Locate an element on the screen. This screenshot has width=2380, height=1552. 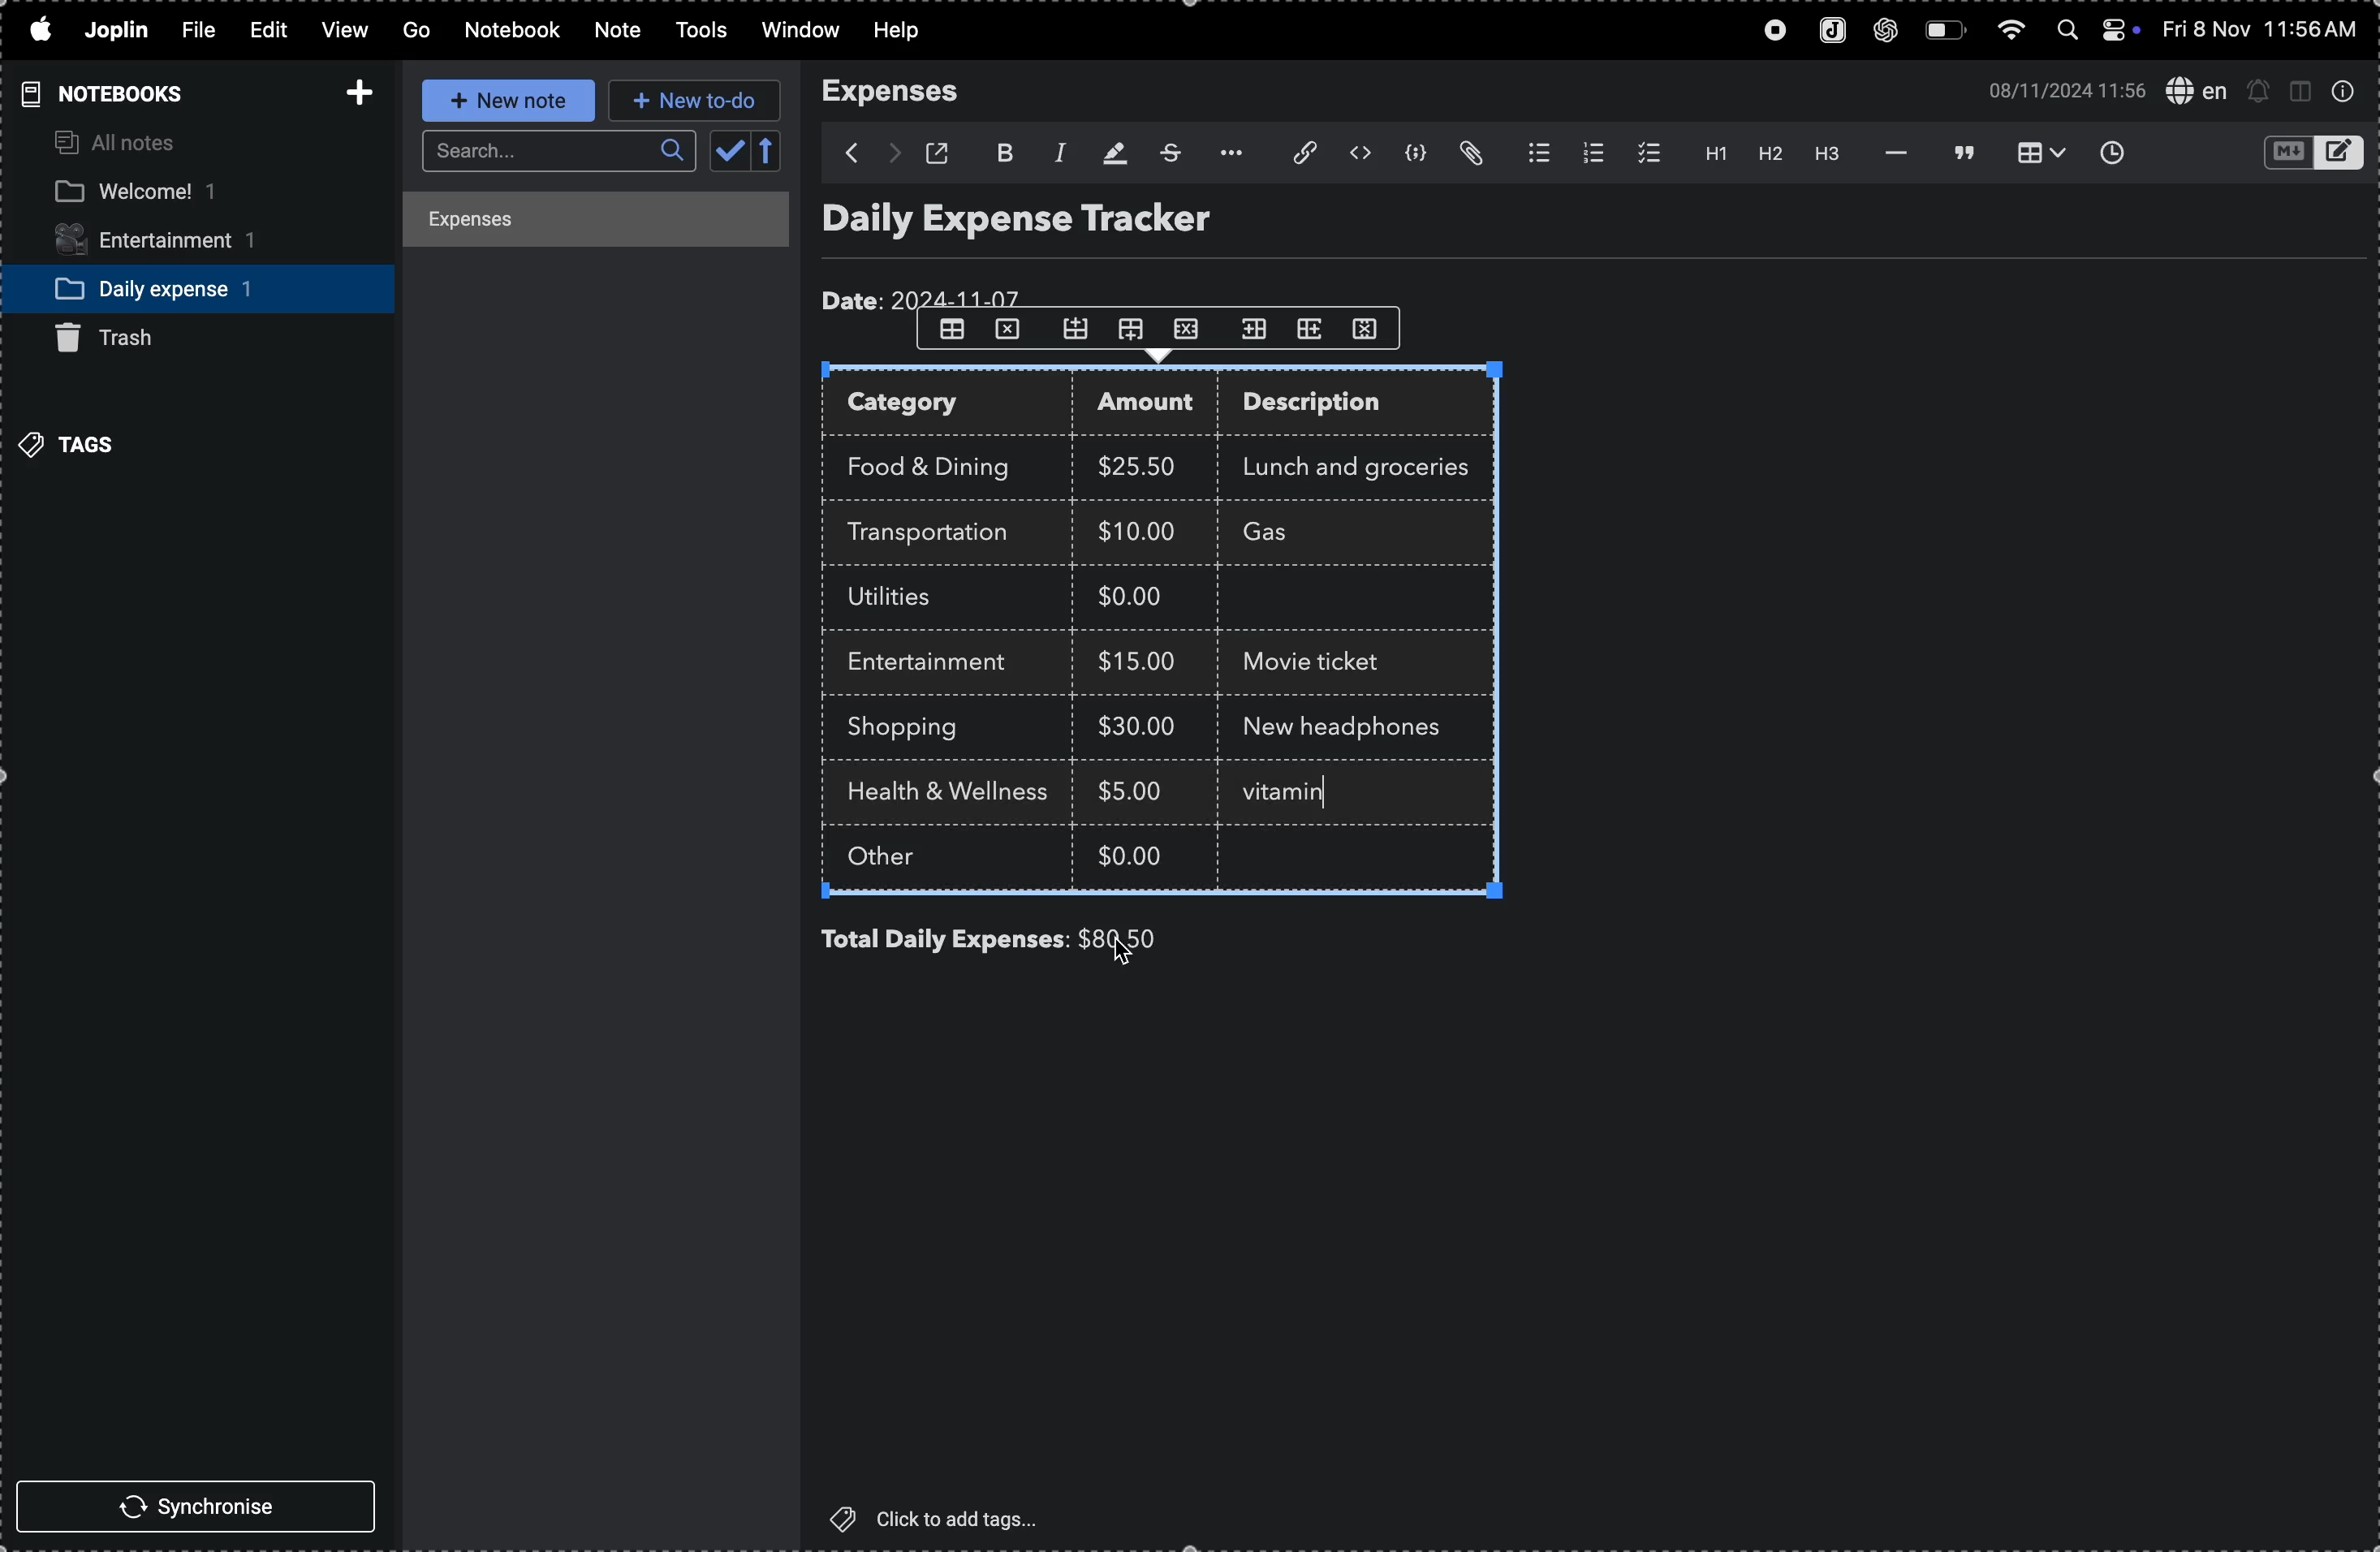
heading 1 is located at coordinates (1707, 154).